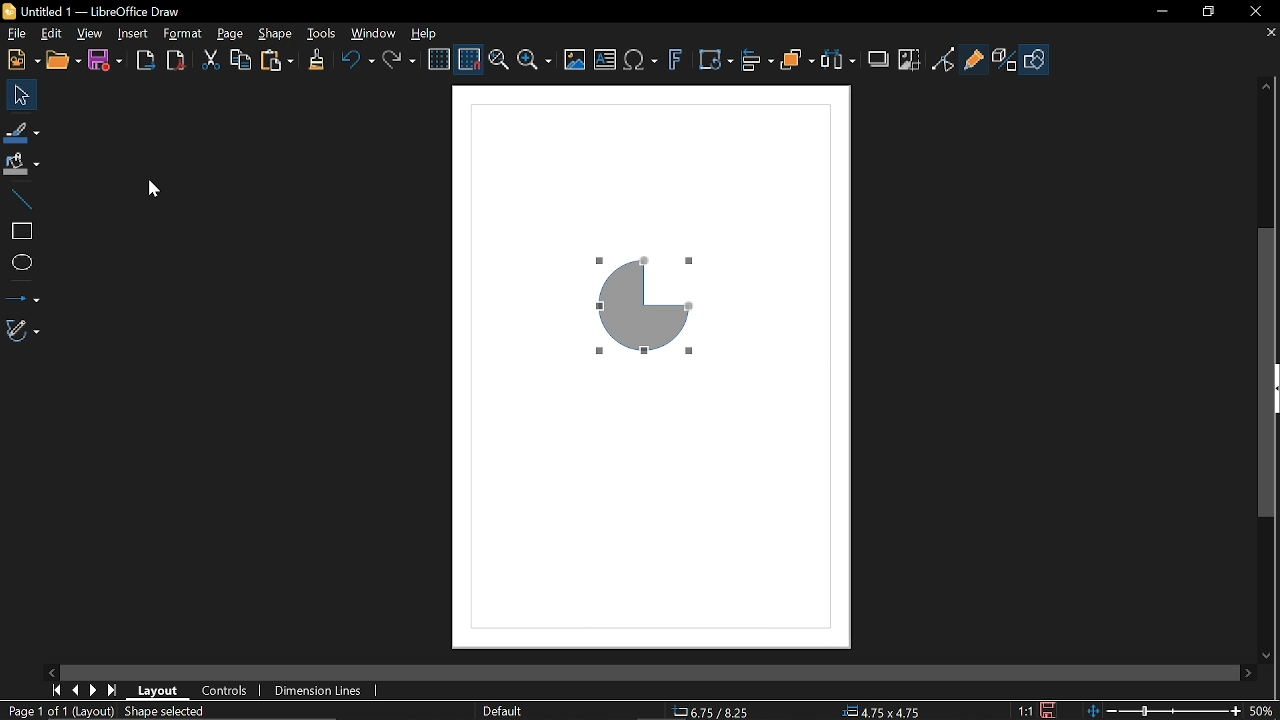  What do you see at coordinates (133, 33) in the screenshot?
I see `Insert` at bounding box center [133, 33].